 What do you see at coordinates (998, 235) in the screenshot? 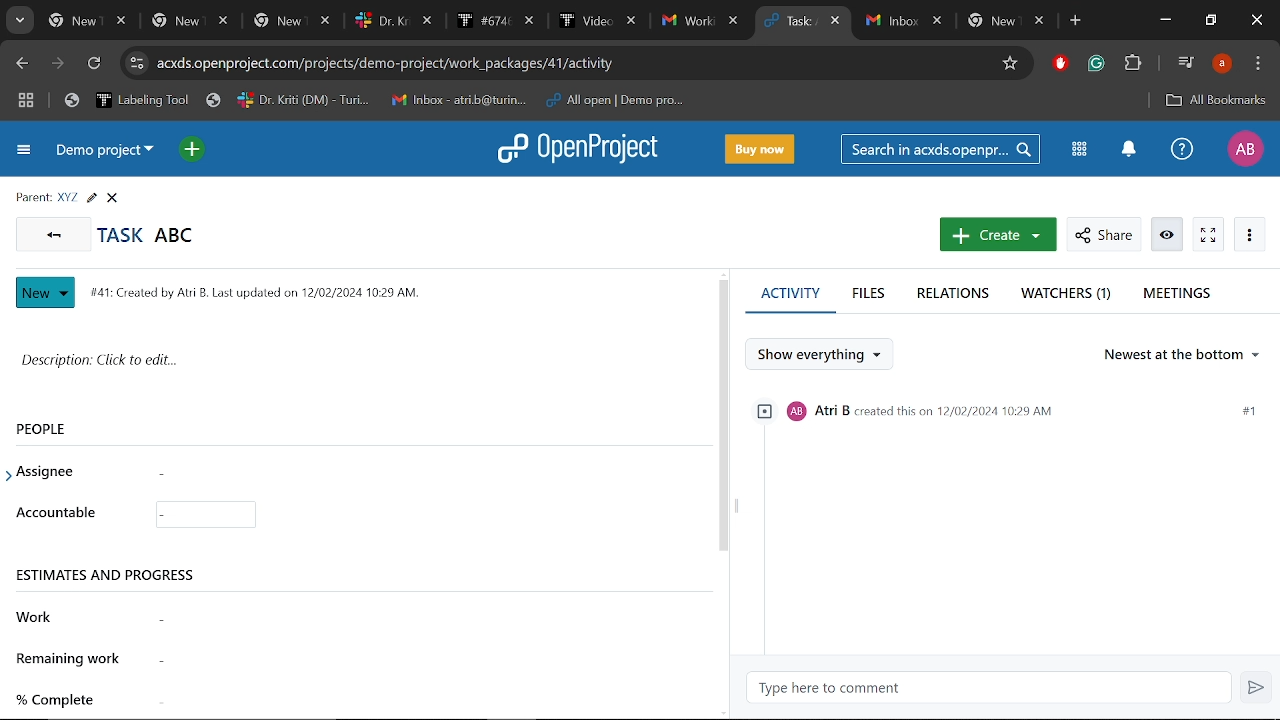
I see `Create` at bounding box center [998, 235].